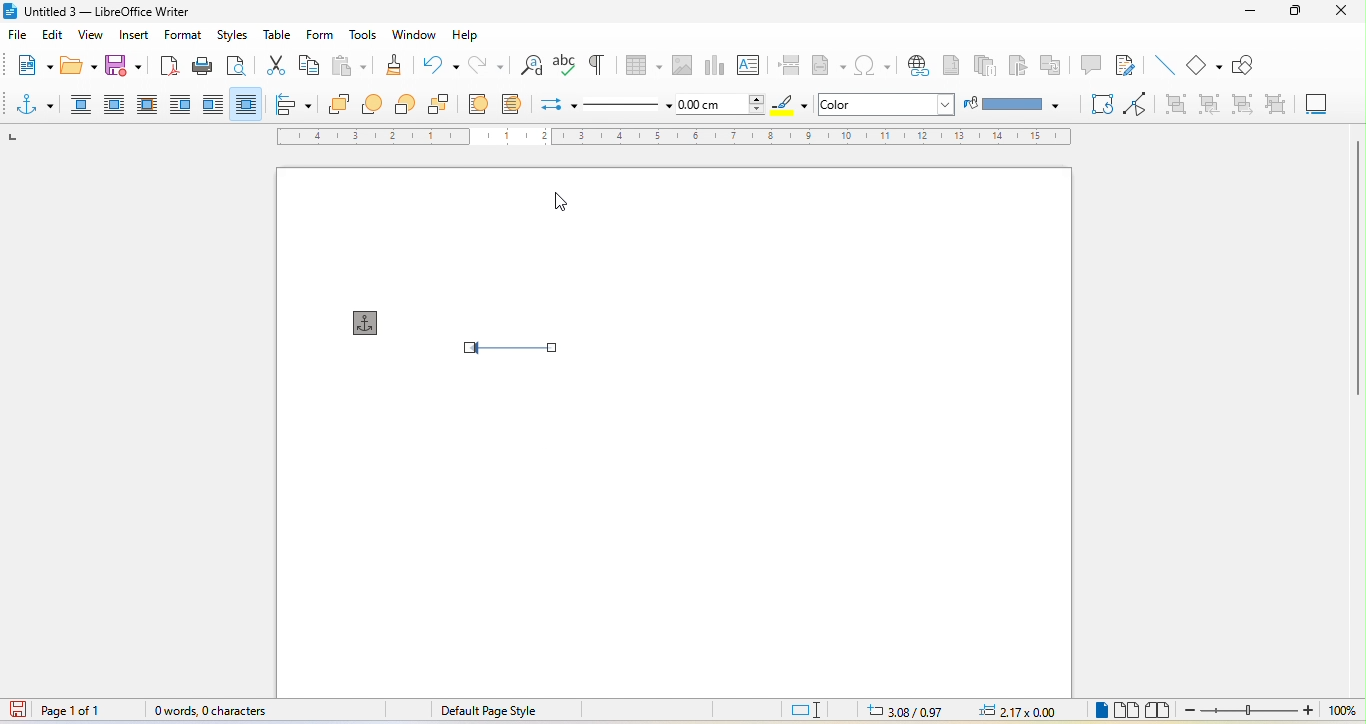 This screenshot has width=1366, height=724. Describe the element at coordinates (279, 32) in the screenshot. I see `table` at that location.